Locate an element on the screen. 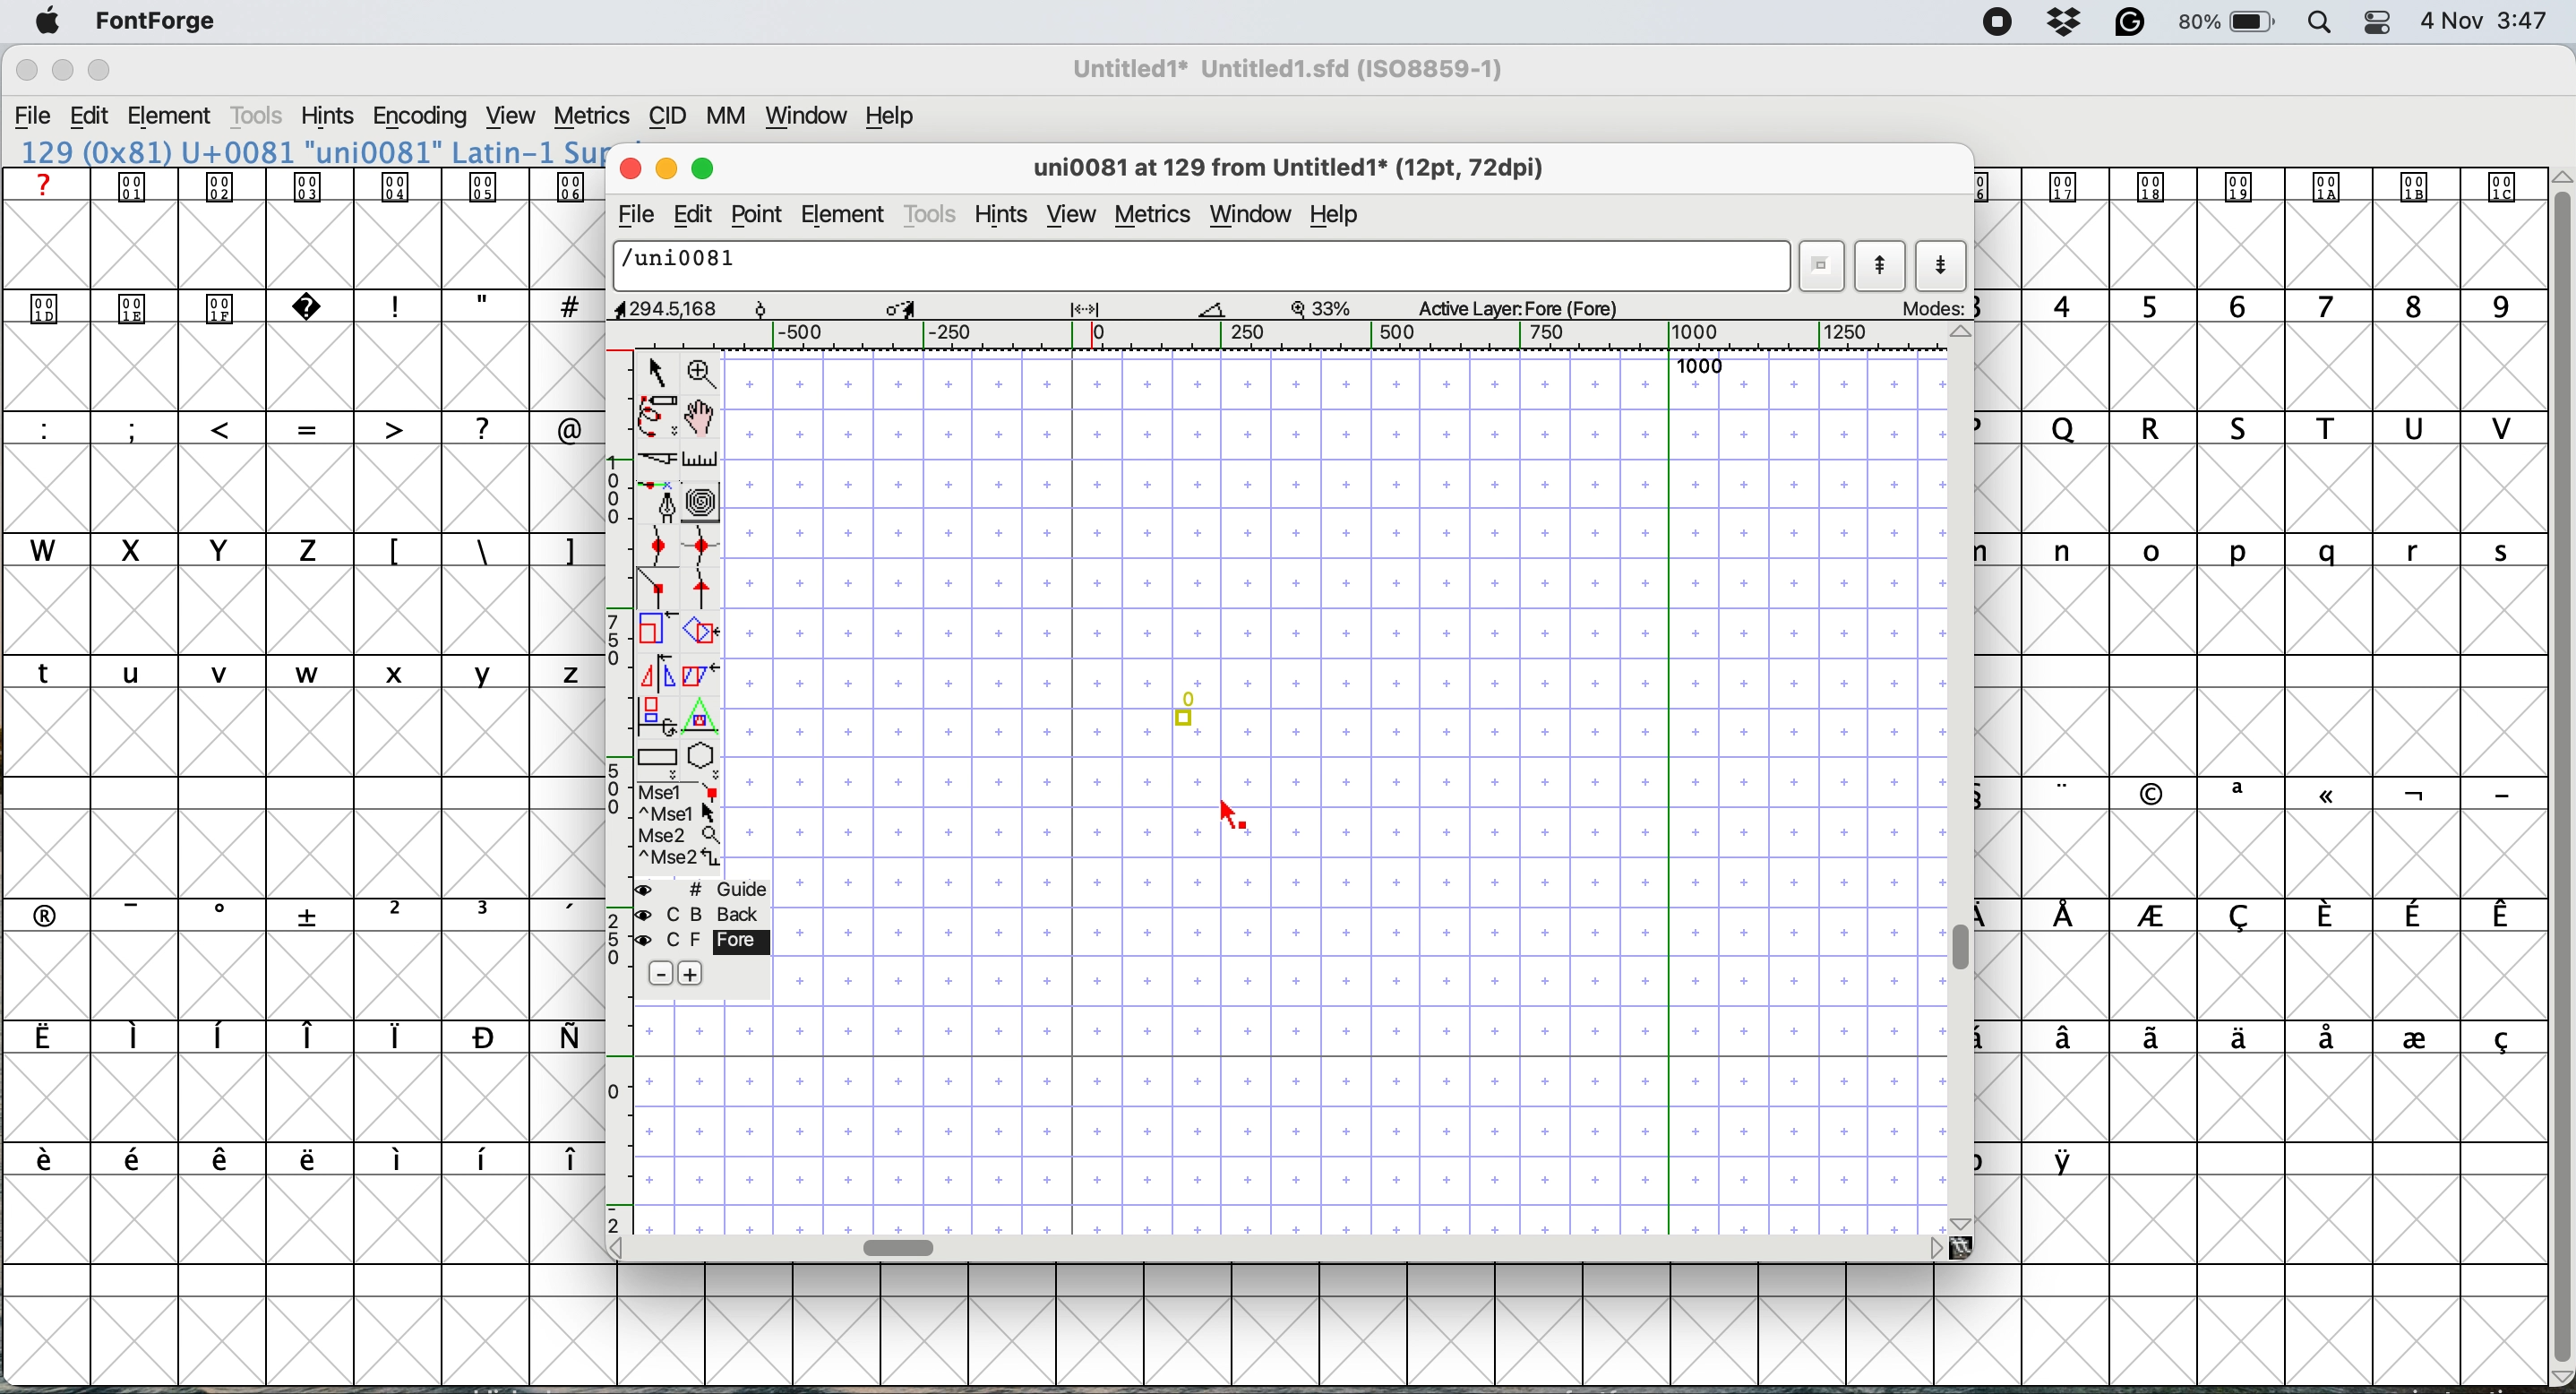 The image size is (2576, 1394). Hints is located at coordinates (328, 117).